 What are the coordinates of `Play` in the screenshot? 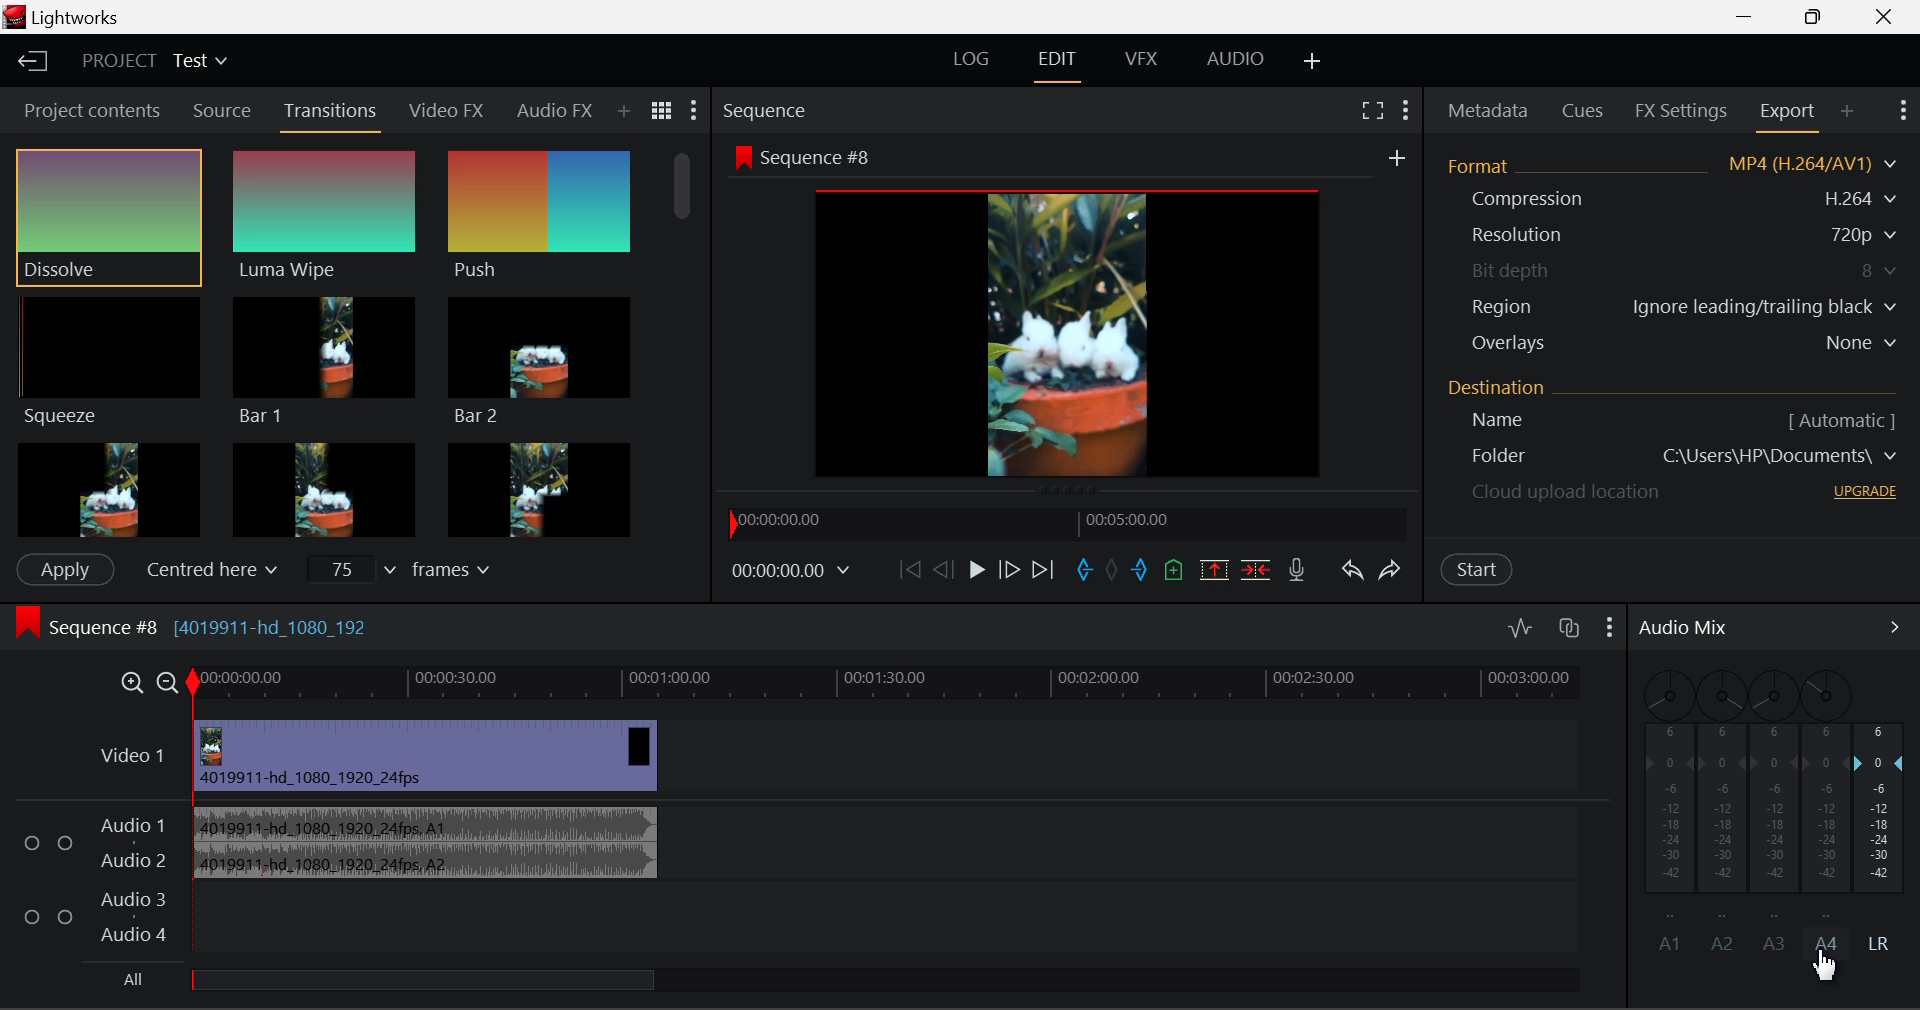 It's located at (973, 571).